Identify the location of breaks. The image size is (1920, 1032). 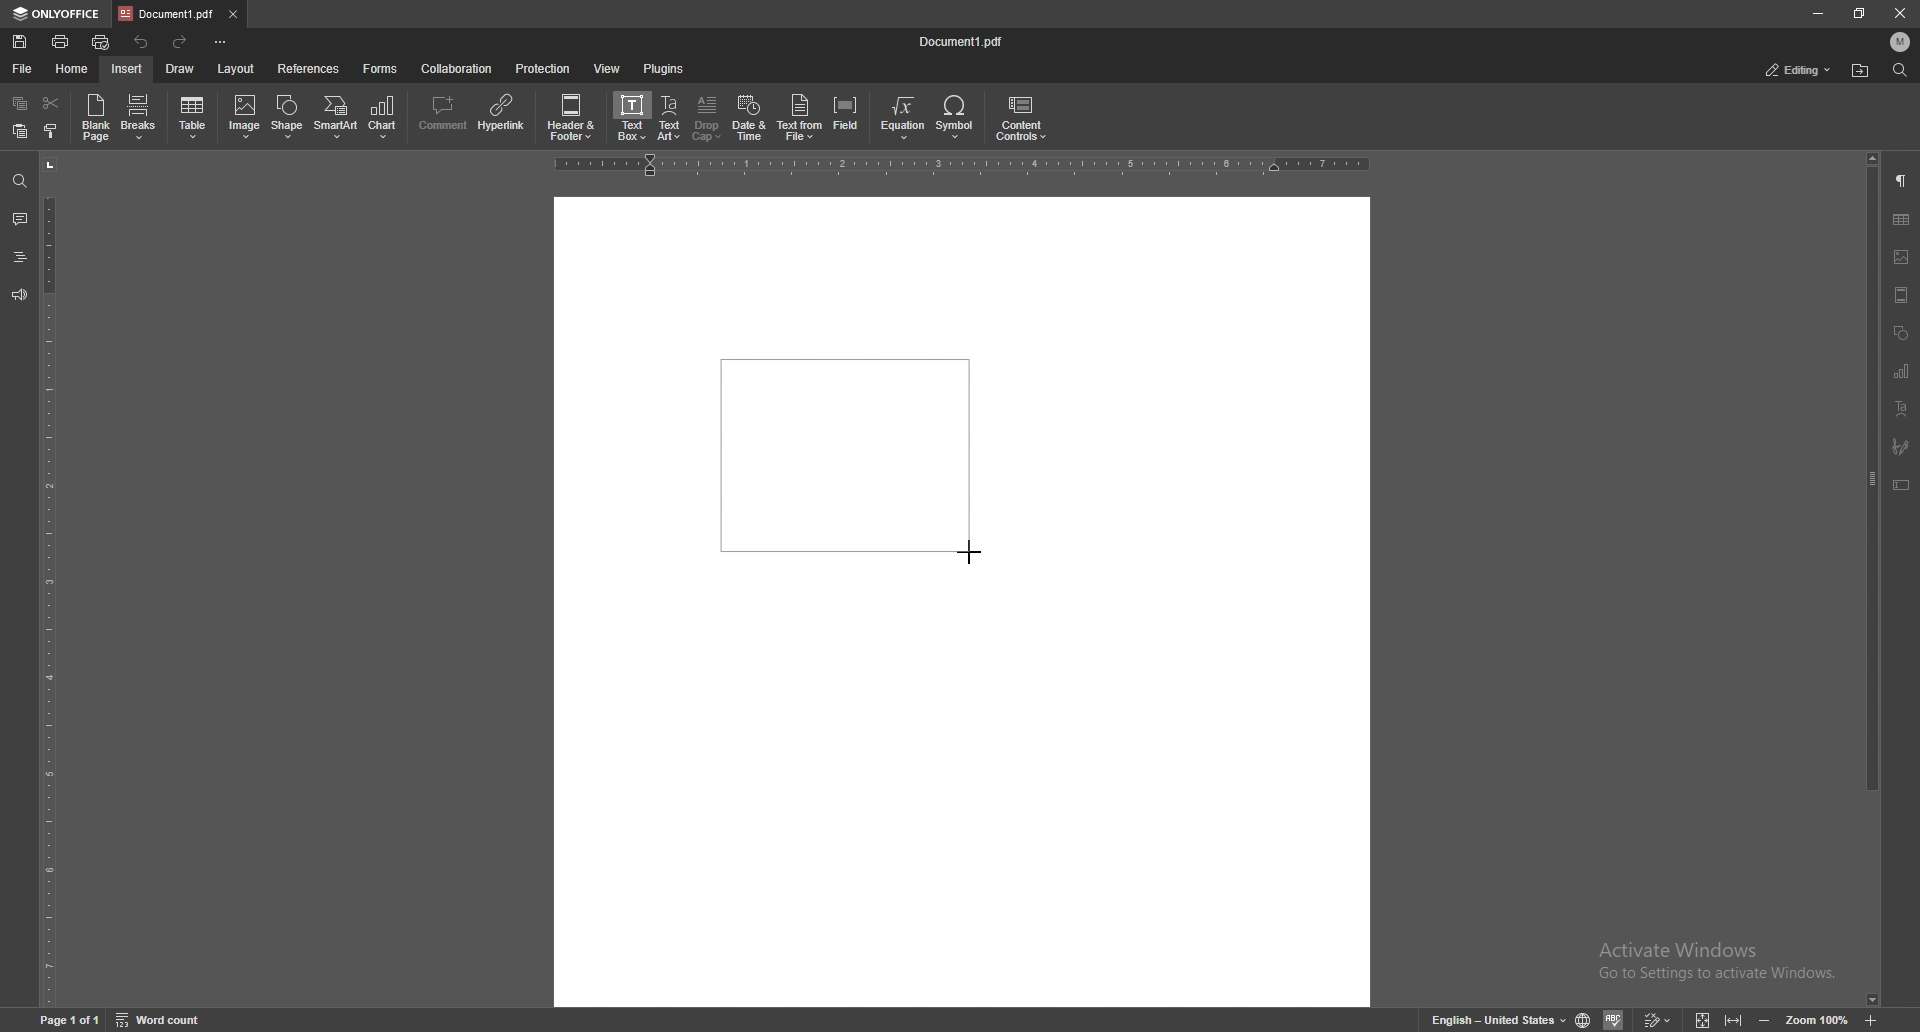
(139, 117).